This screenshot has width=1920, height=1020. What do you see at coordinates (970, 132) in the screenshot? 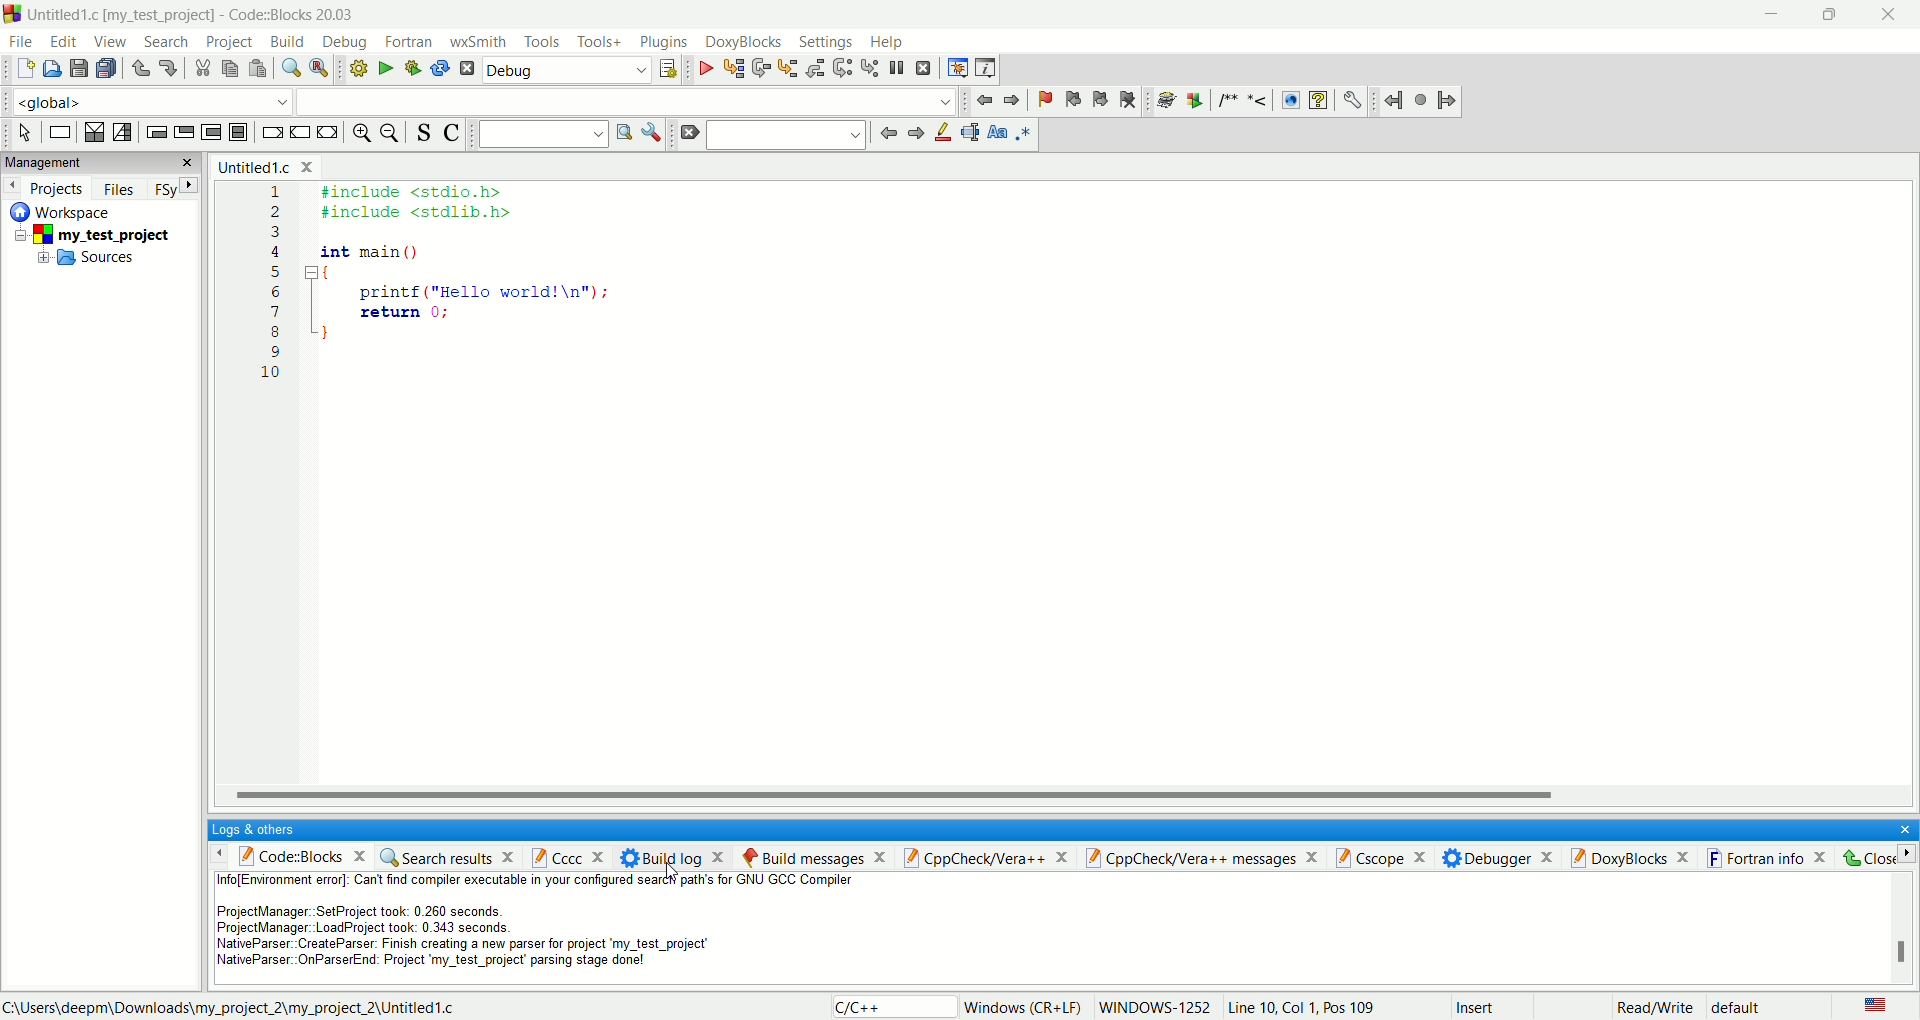
I see `selected text` at bounding box center [970, 132].